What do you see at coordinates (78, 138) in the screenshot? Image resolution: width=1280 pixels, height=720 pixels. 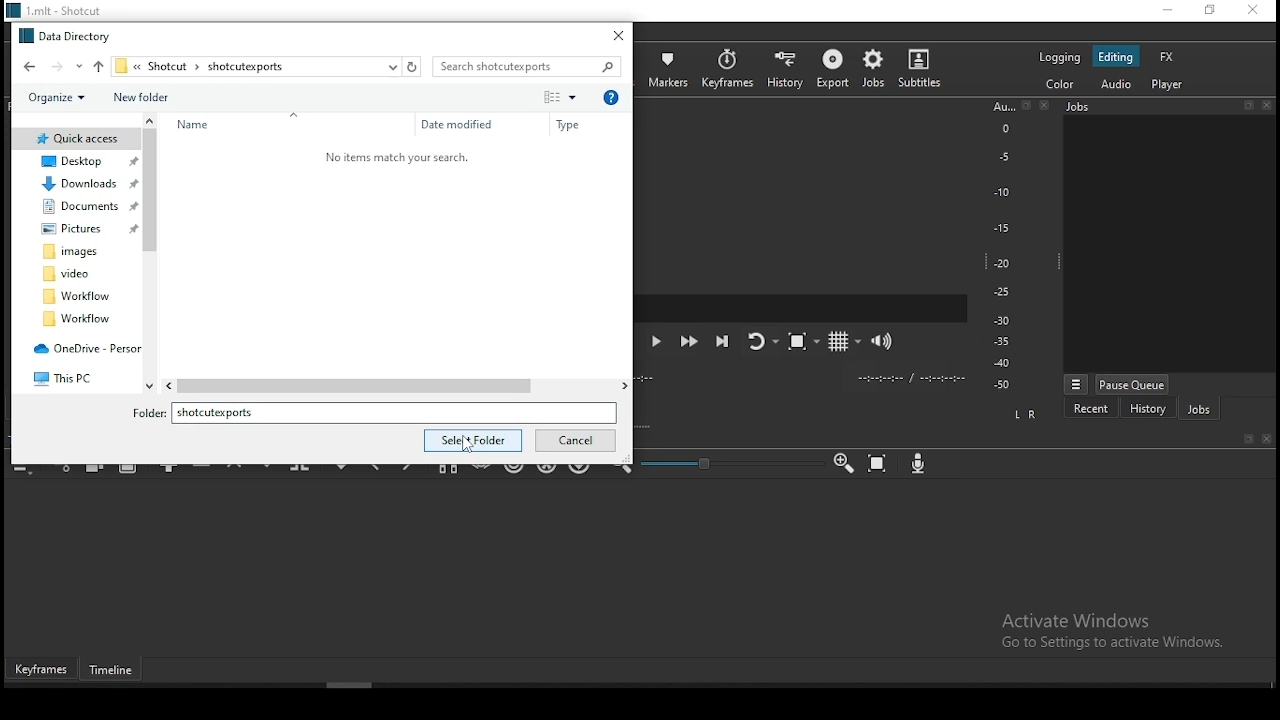 I see `local folder` at bounding box center [78, 138].